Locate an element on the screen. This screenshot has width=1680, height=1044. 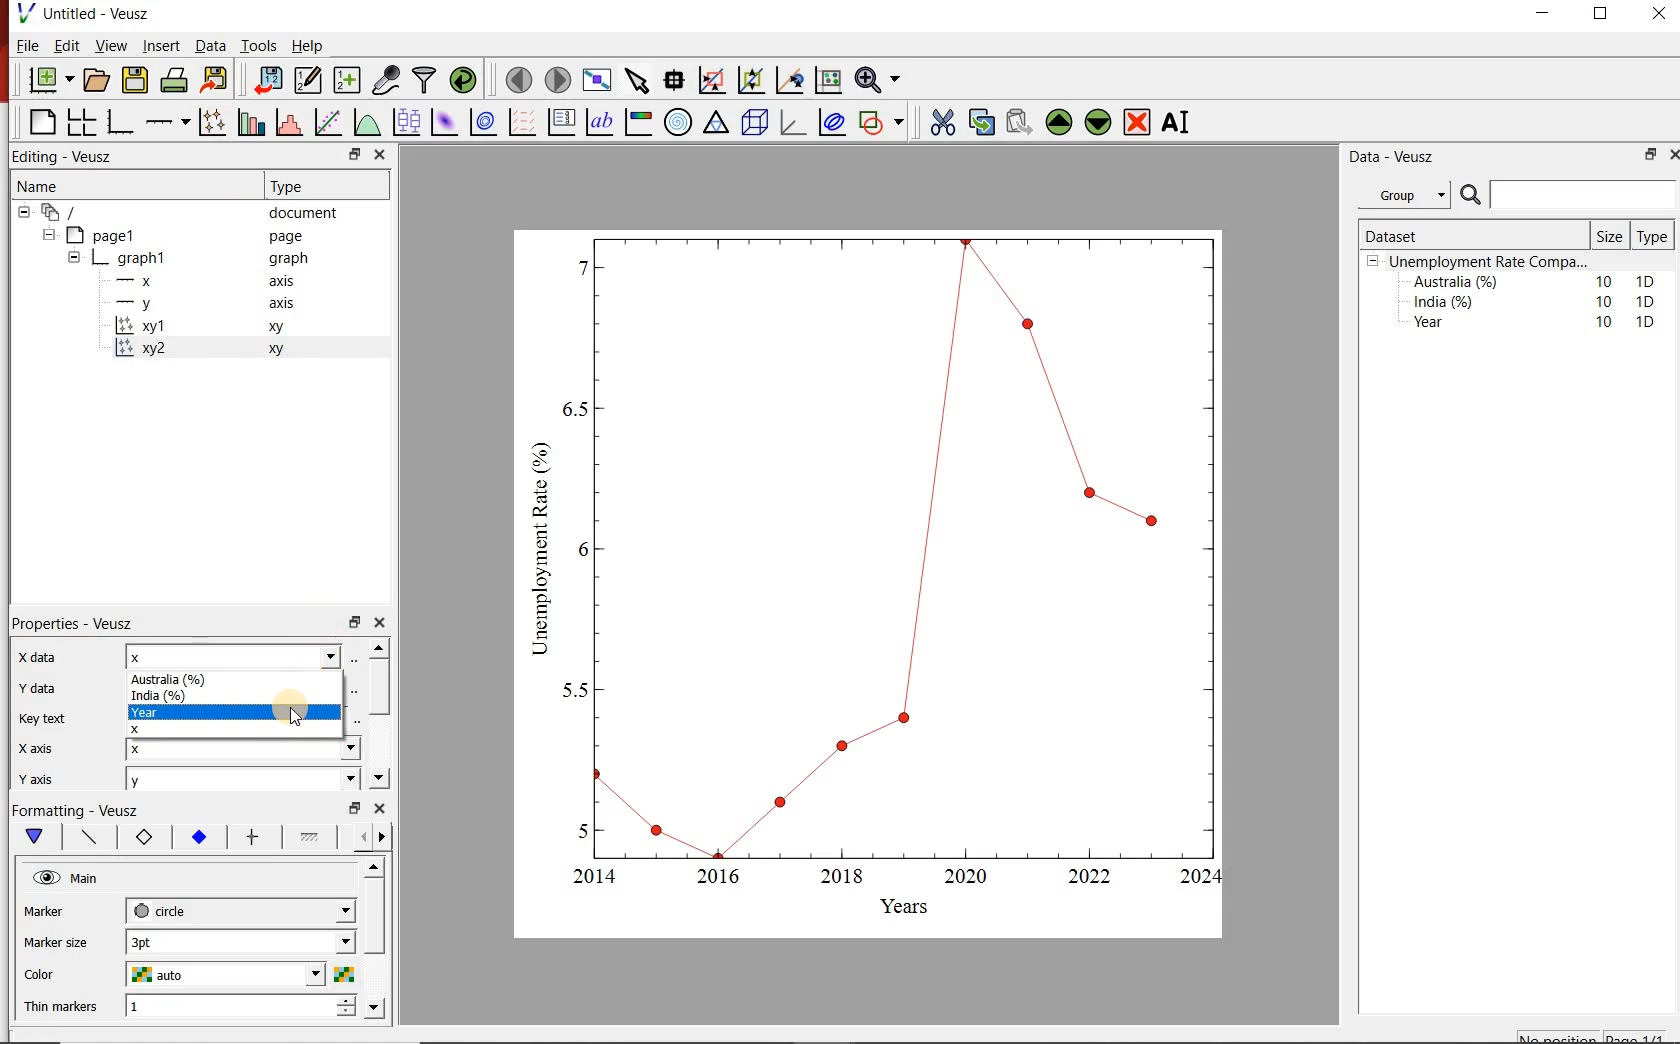
remove the widgets is located at coordinates (1137, 122).